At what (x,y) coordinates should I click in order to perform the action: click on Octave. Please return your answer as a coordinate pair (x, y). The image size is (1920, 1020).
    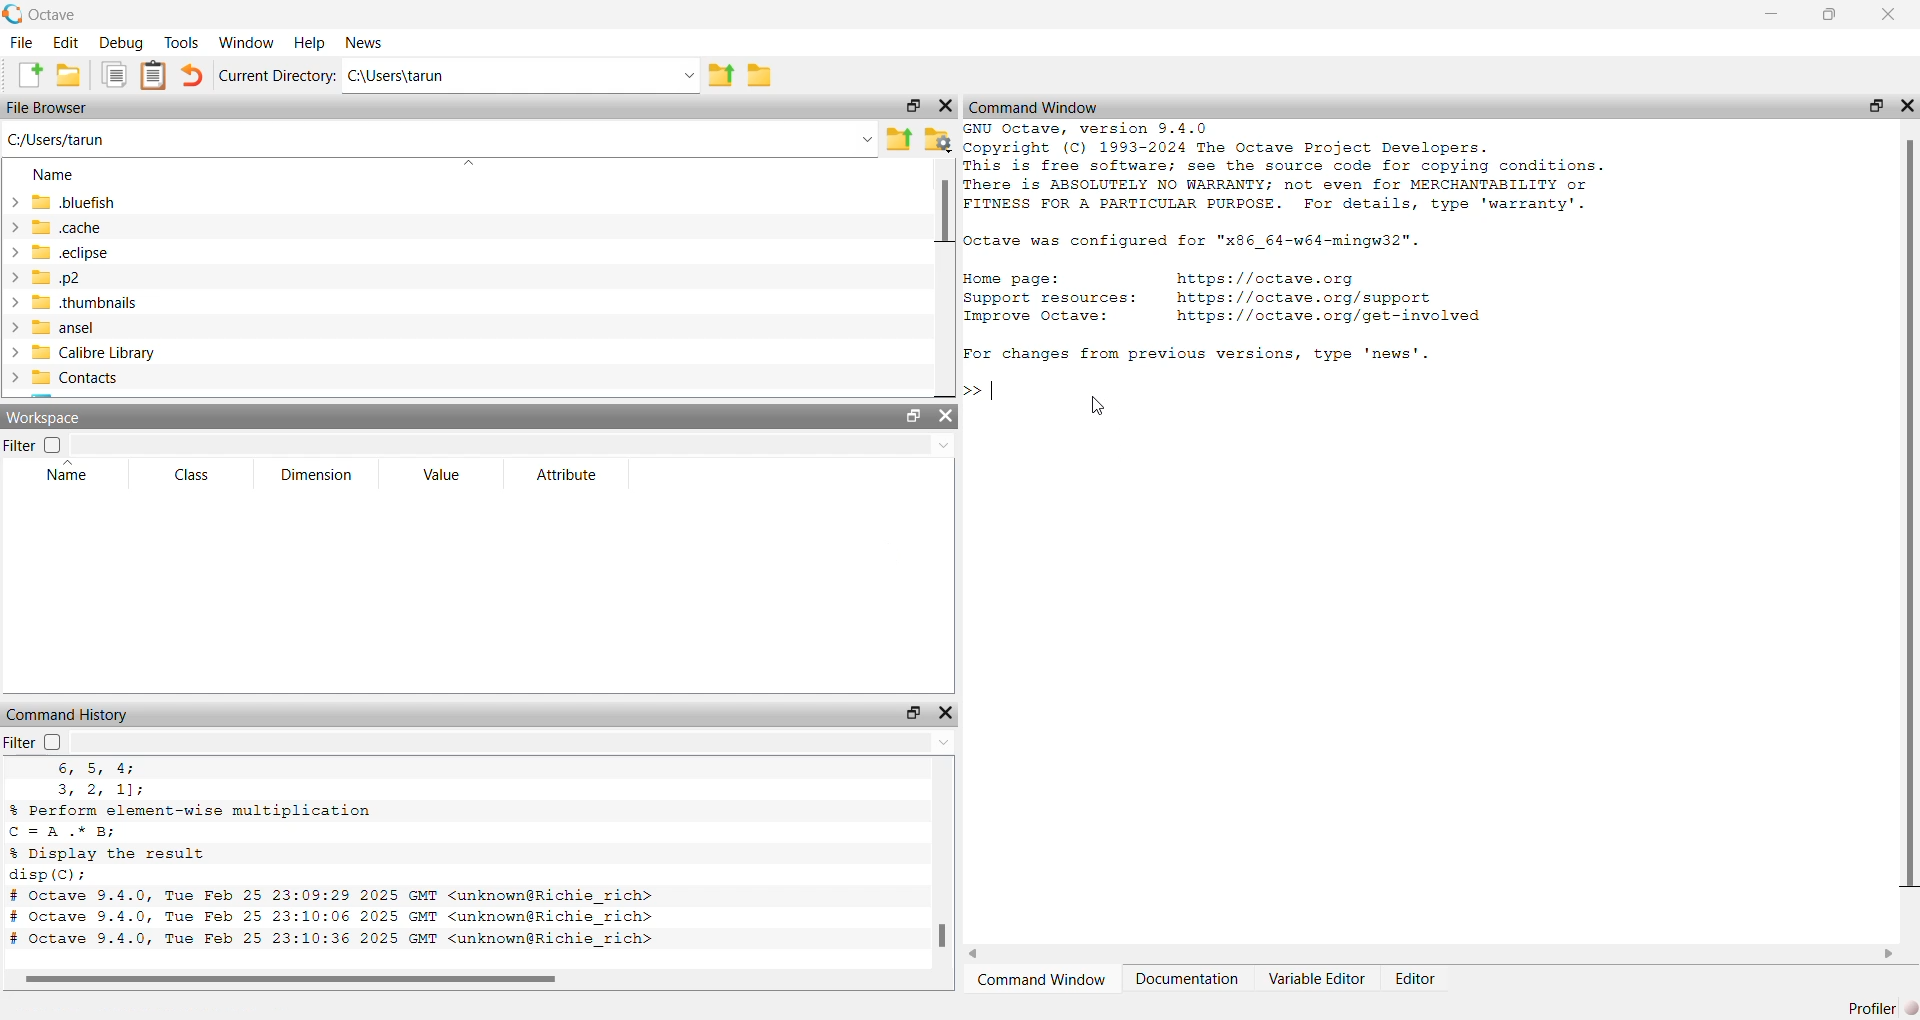
    Looking at the image, I should click on (40, 15).